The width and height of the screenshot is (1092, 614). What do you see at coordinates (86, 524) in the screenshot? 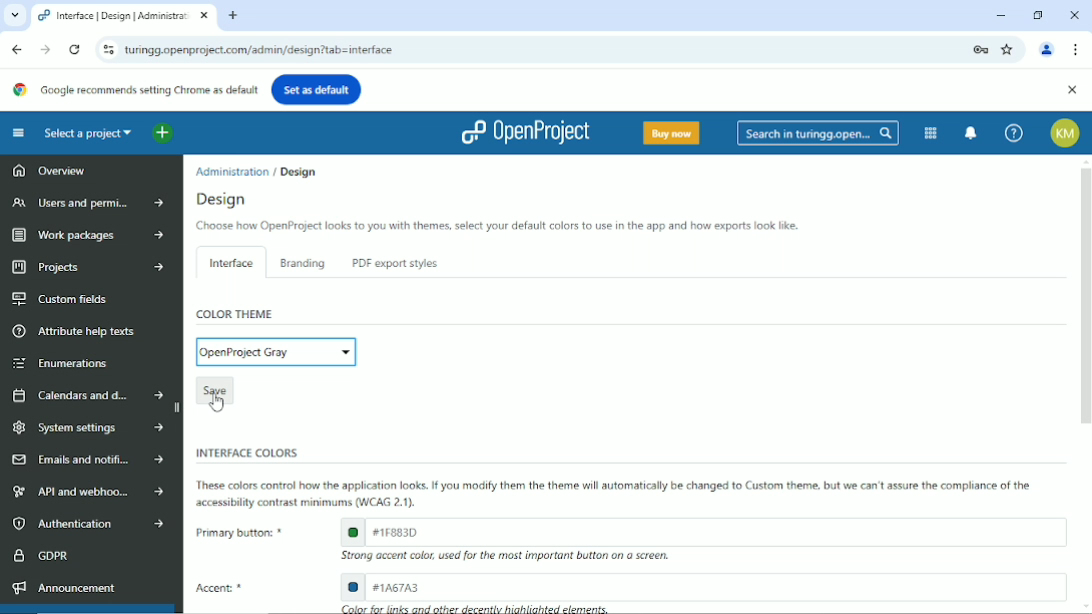
I see `Authentication` at bounding box center [86, 524].